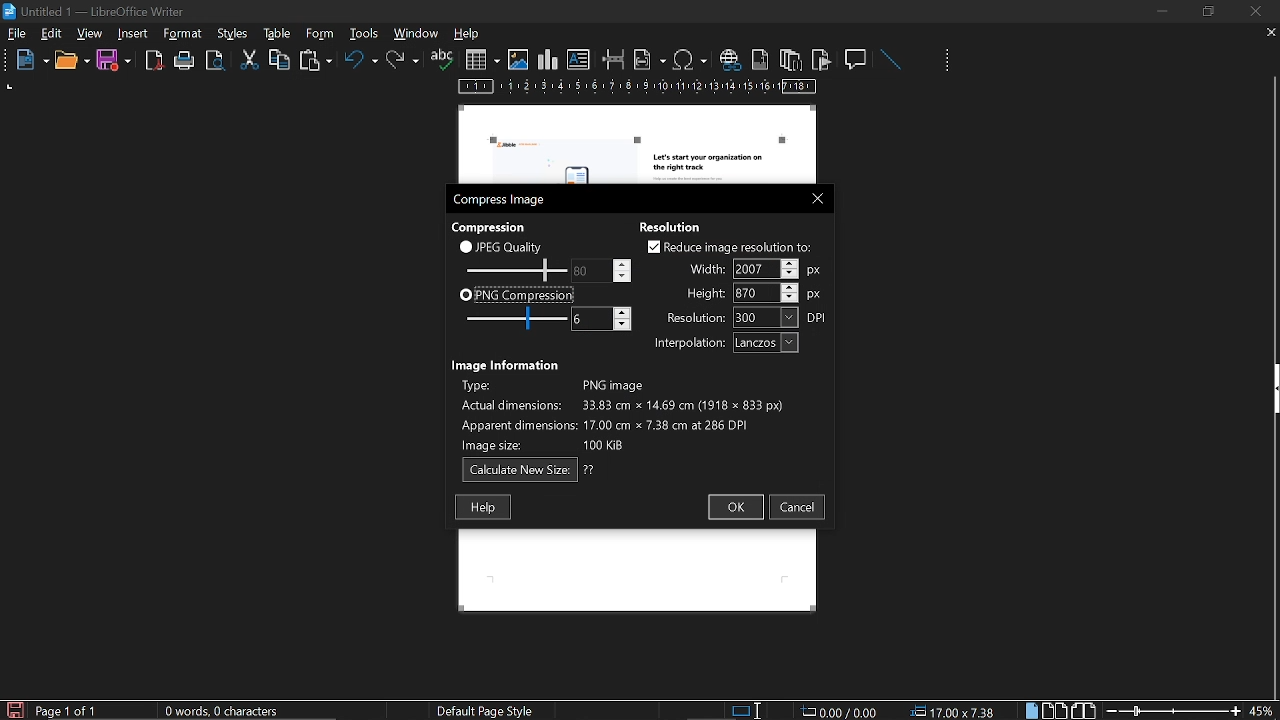  Describe the element at coordinates (114, 61) in the screenshot. I see `save` at that location.